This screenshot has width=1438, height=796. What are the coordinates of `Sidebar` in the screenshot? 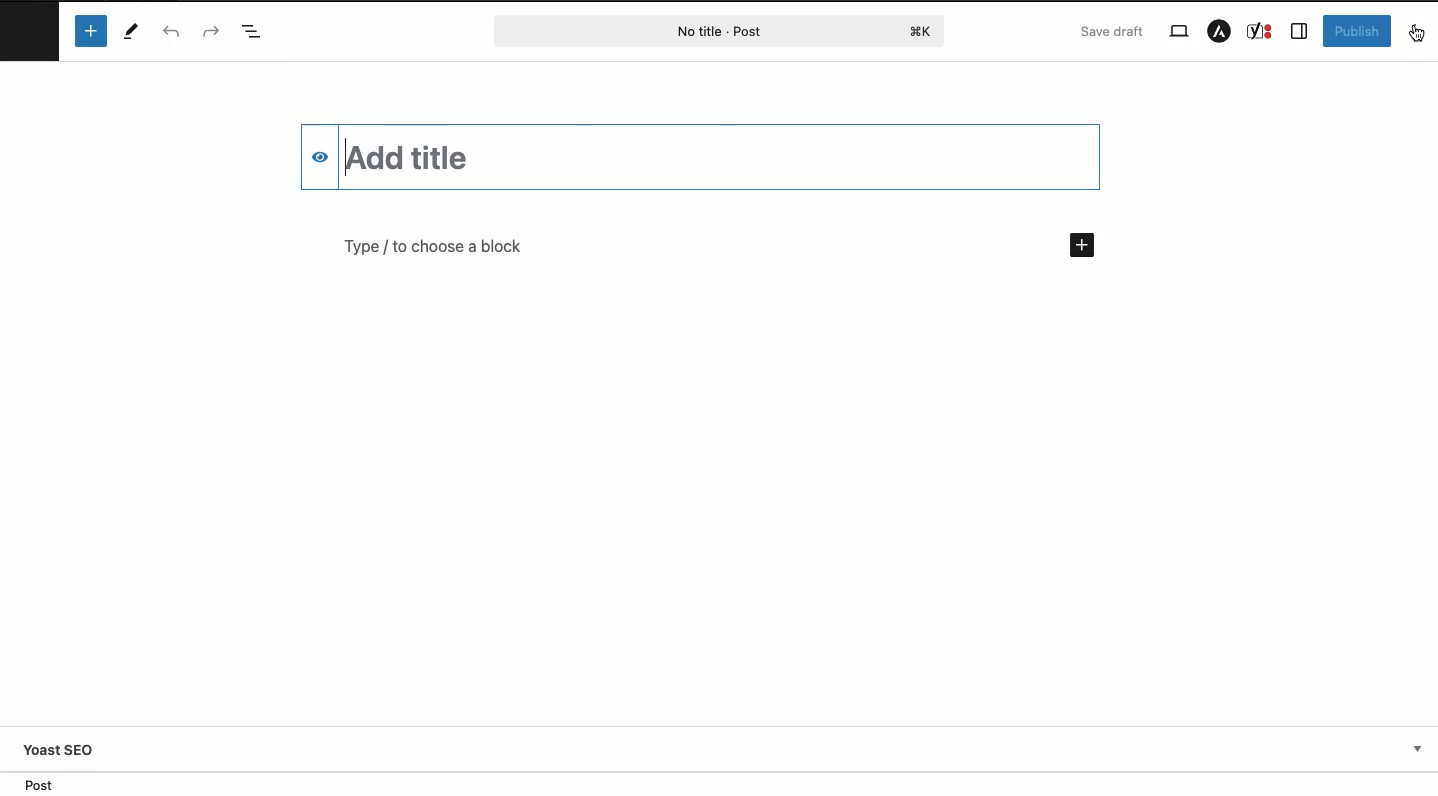 It's located at (1300, 31).